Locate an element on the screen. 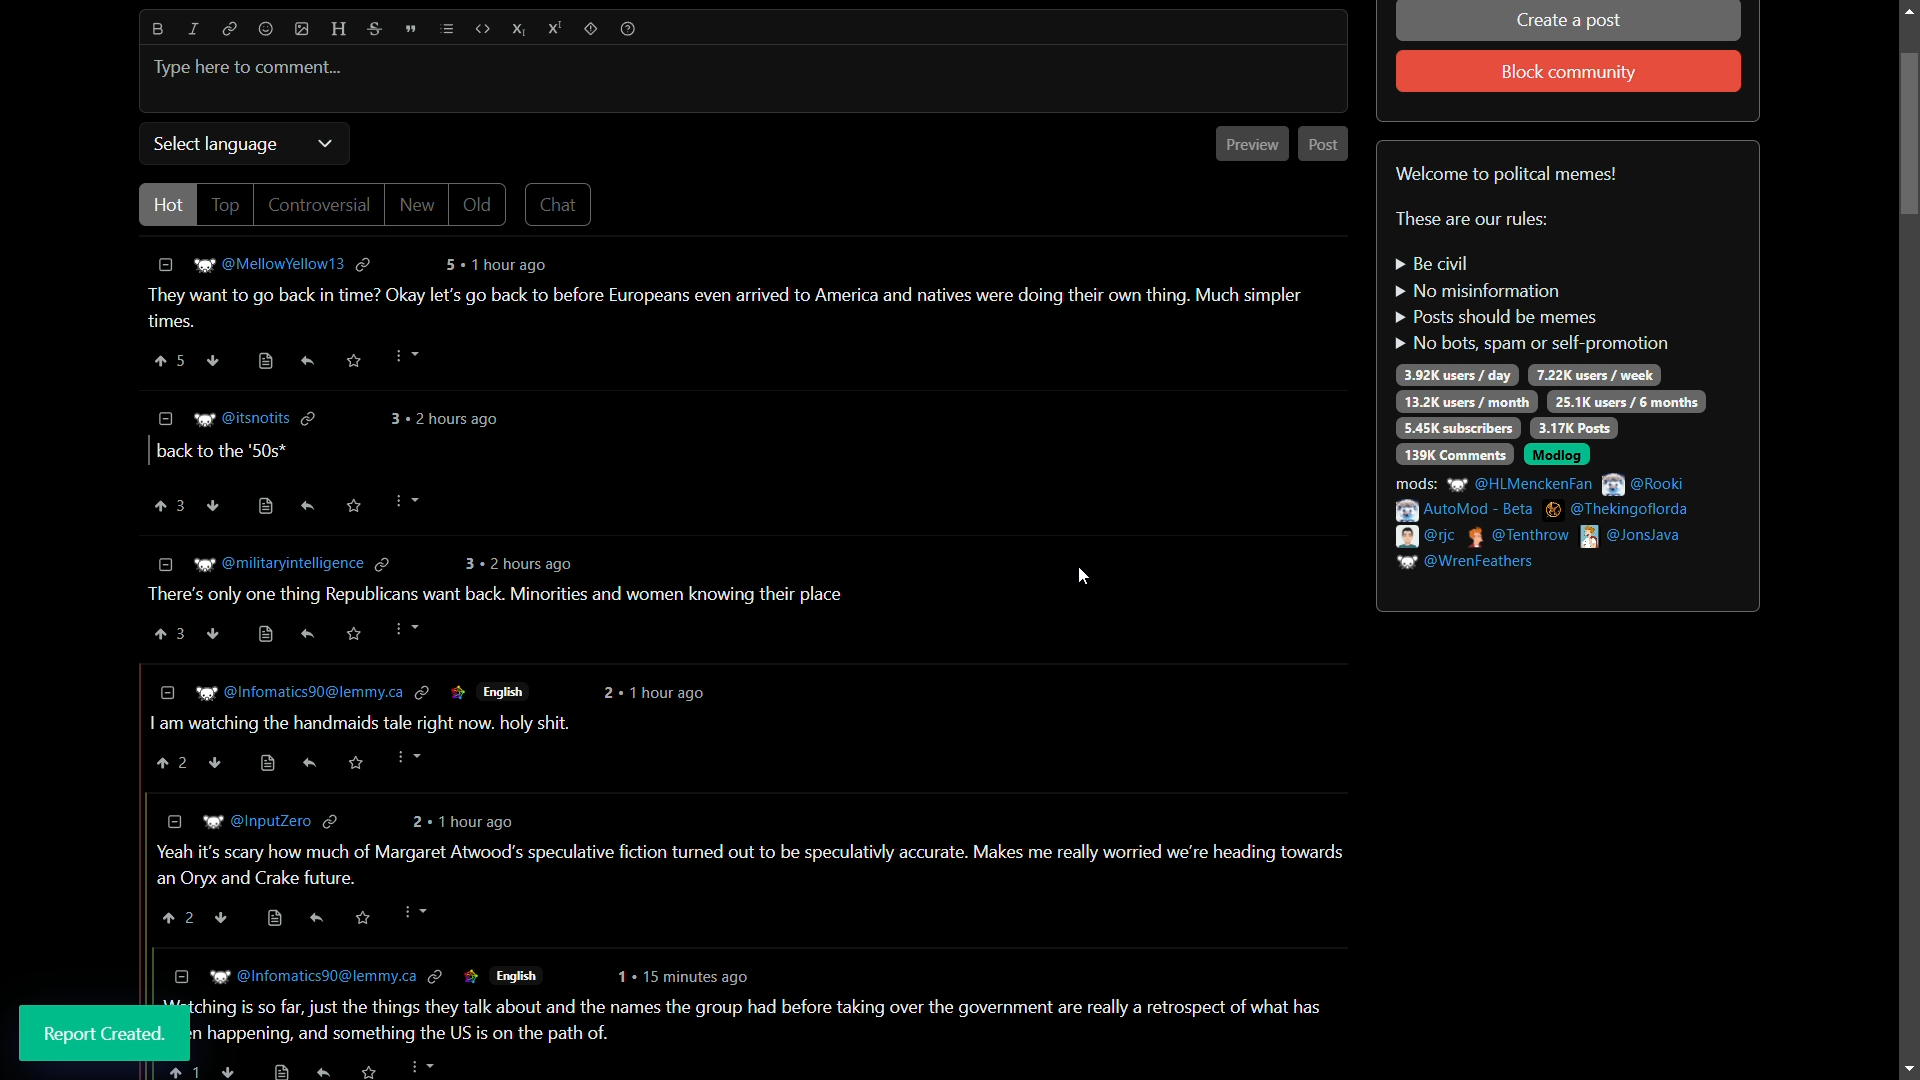 This screenshot has width=1920, height=1080. text is located at coordinates (1472, 220).